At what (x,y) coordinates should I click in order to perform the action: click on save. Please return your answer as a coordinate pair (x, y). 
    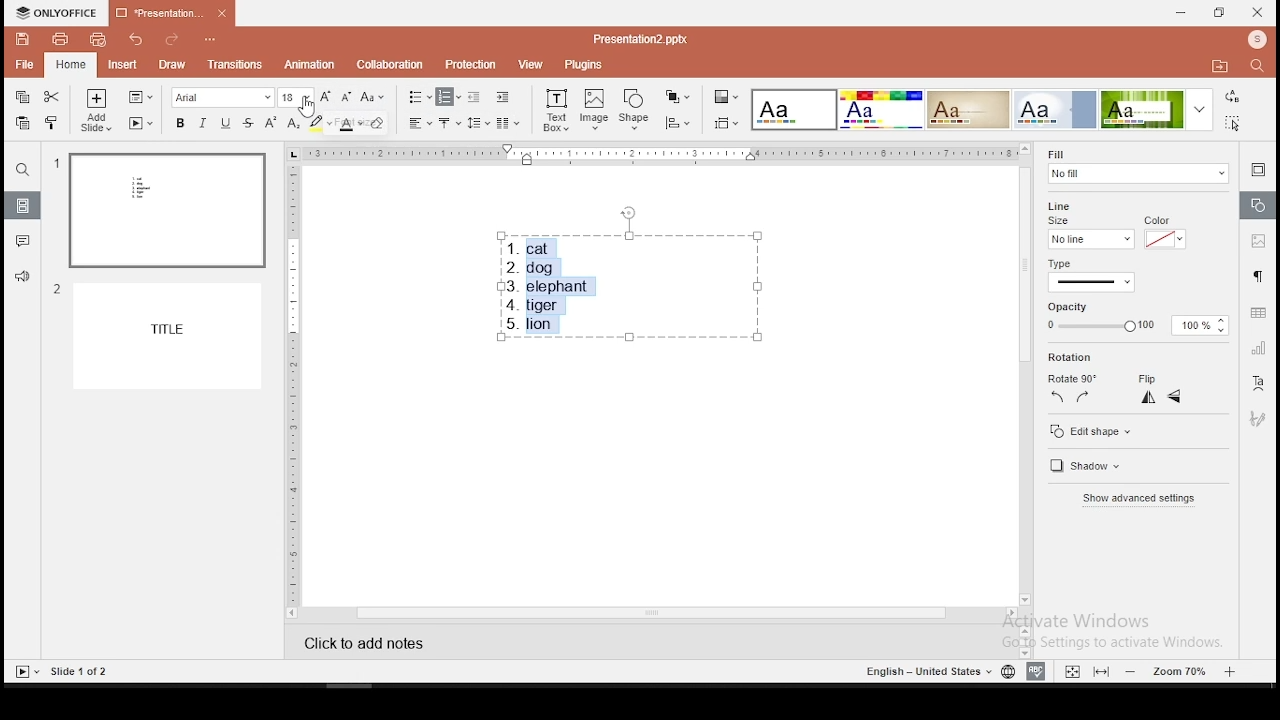
    Looking at the image, I should click on (23, 40).